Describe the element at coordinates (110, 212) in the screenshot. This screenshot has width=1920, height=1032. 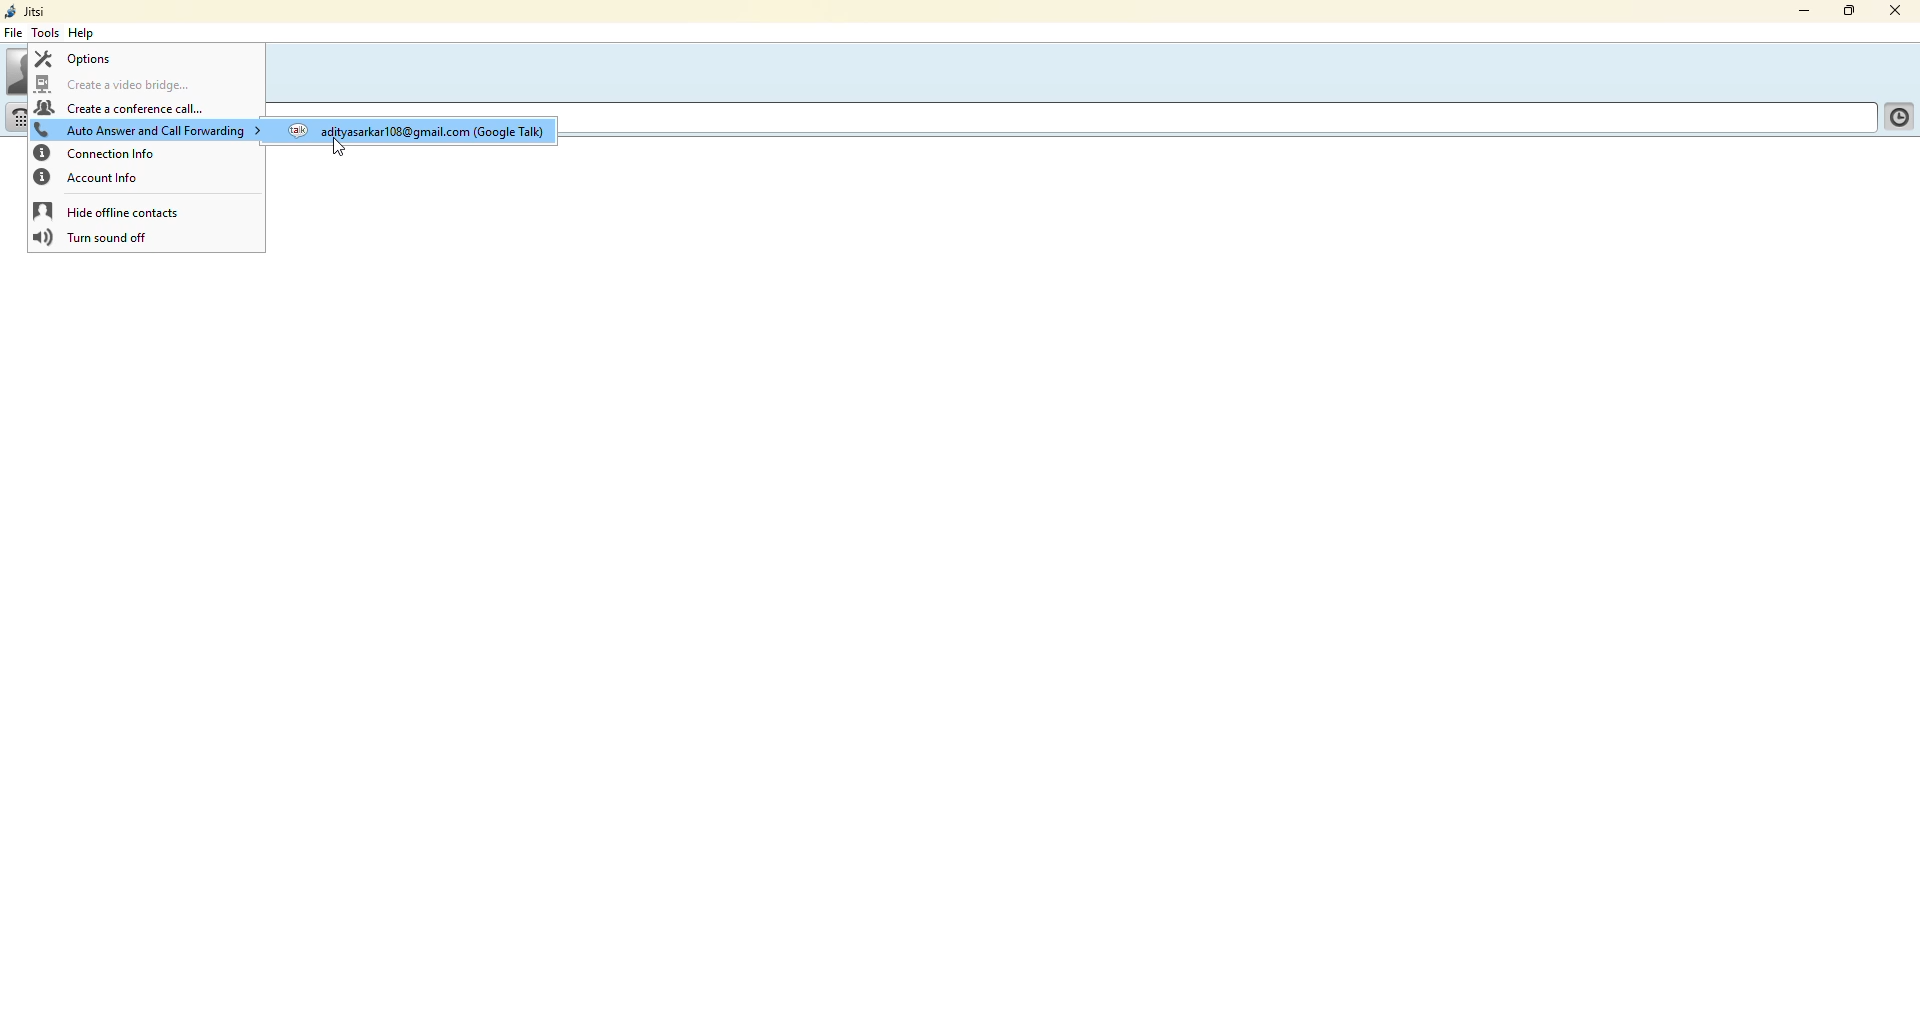
I see `hide offline contacts` at that location.